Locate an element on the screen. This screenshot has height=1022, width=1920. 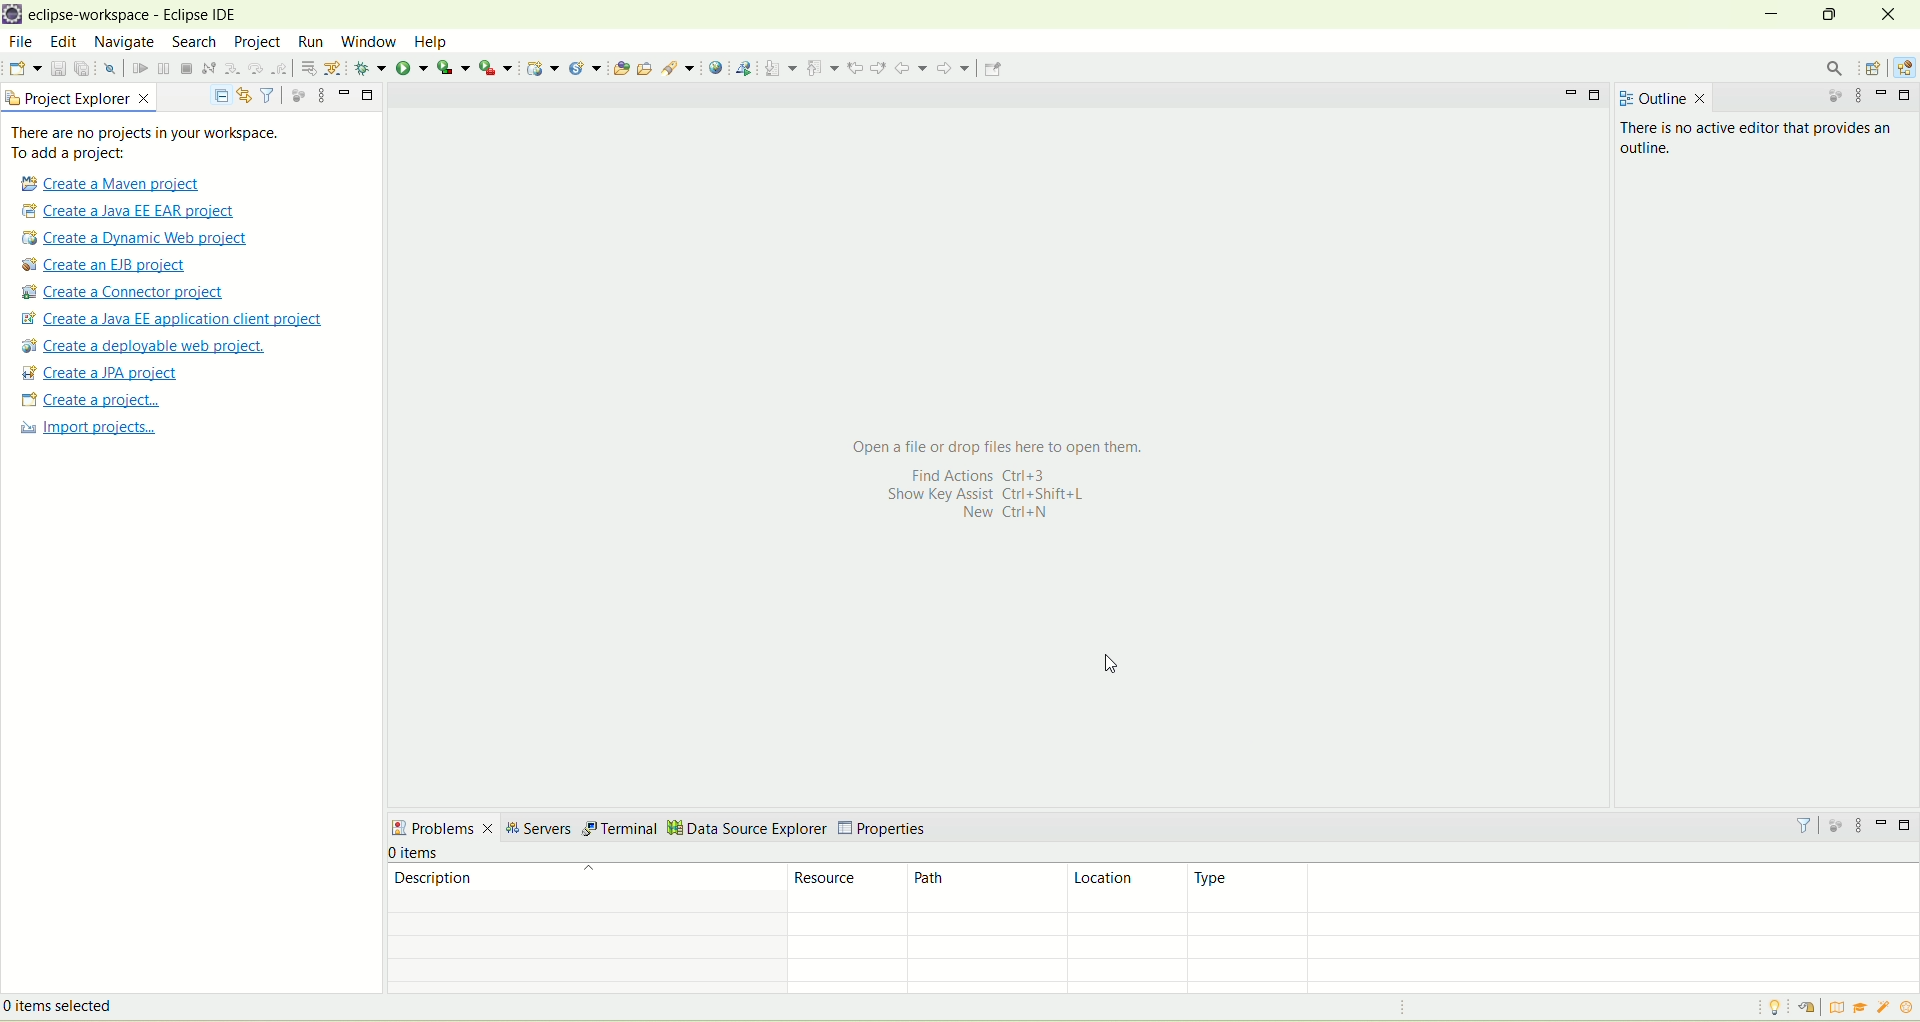
view menu is located at coordinates (321, 94).